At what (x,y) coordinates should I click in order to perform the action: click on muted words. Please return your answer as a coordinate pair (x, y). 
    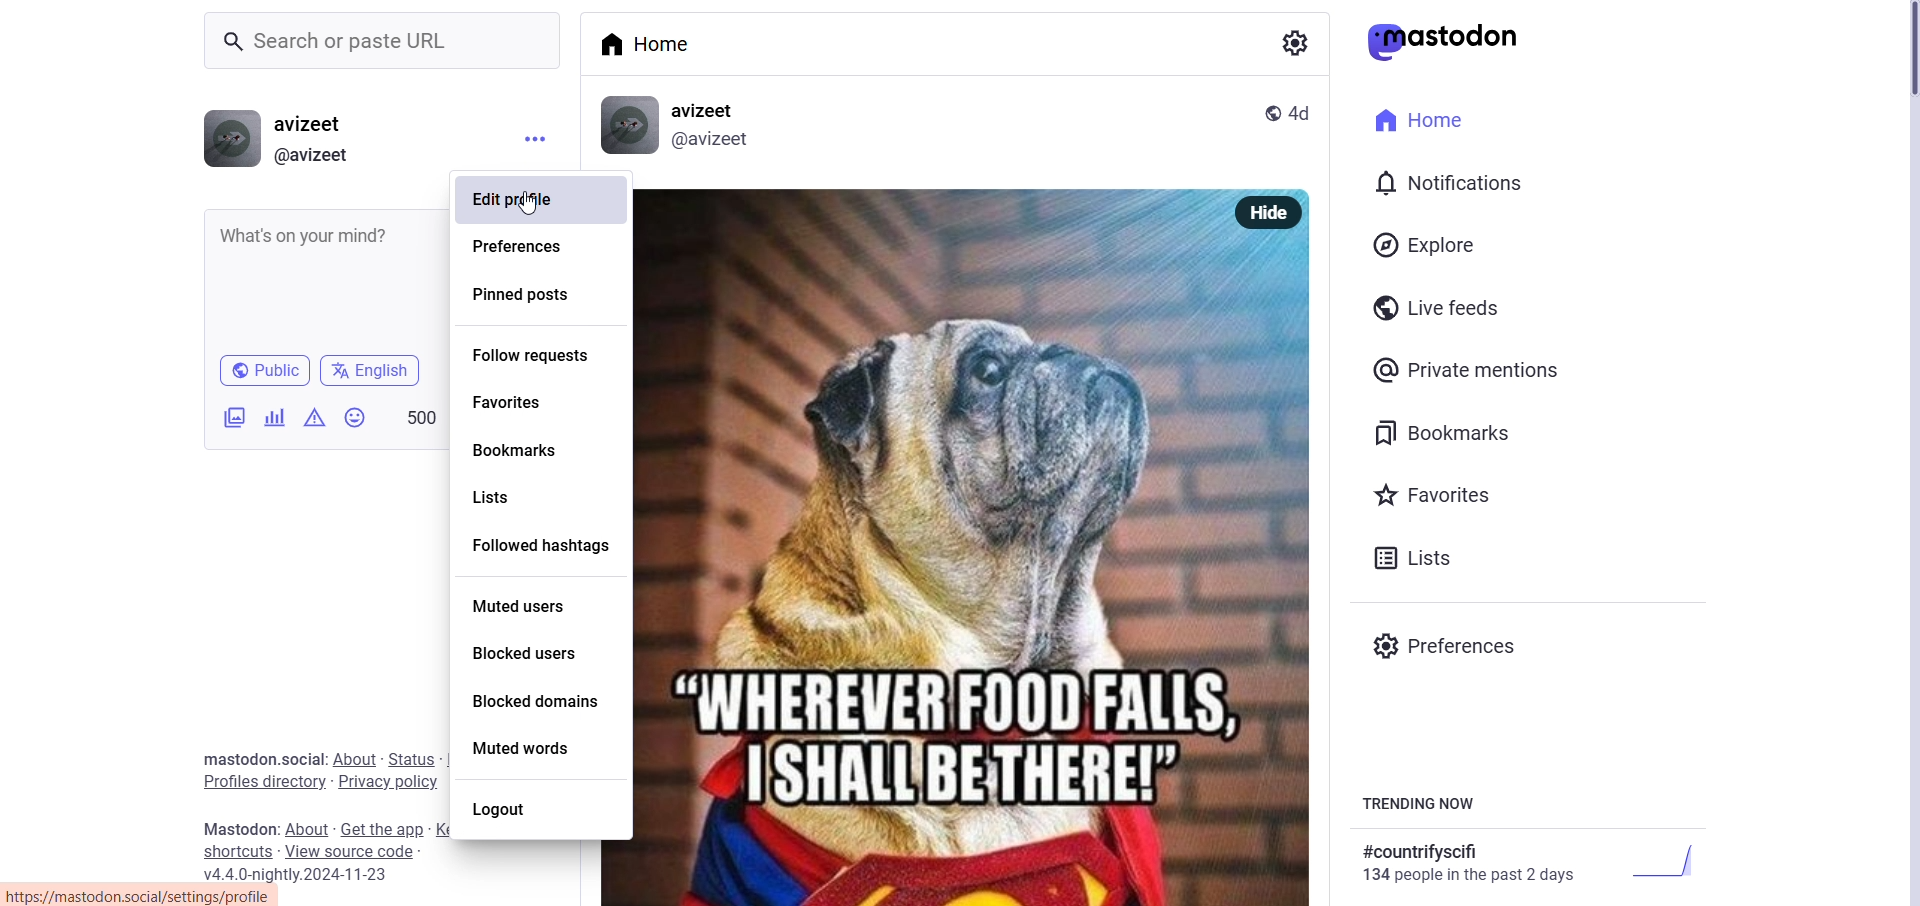
    Looking at the image, I should click on (525, 748).